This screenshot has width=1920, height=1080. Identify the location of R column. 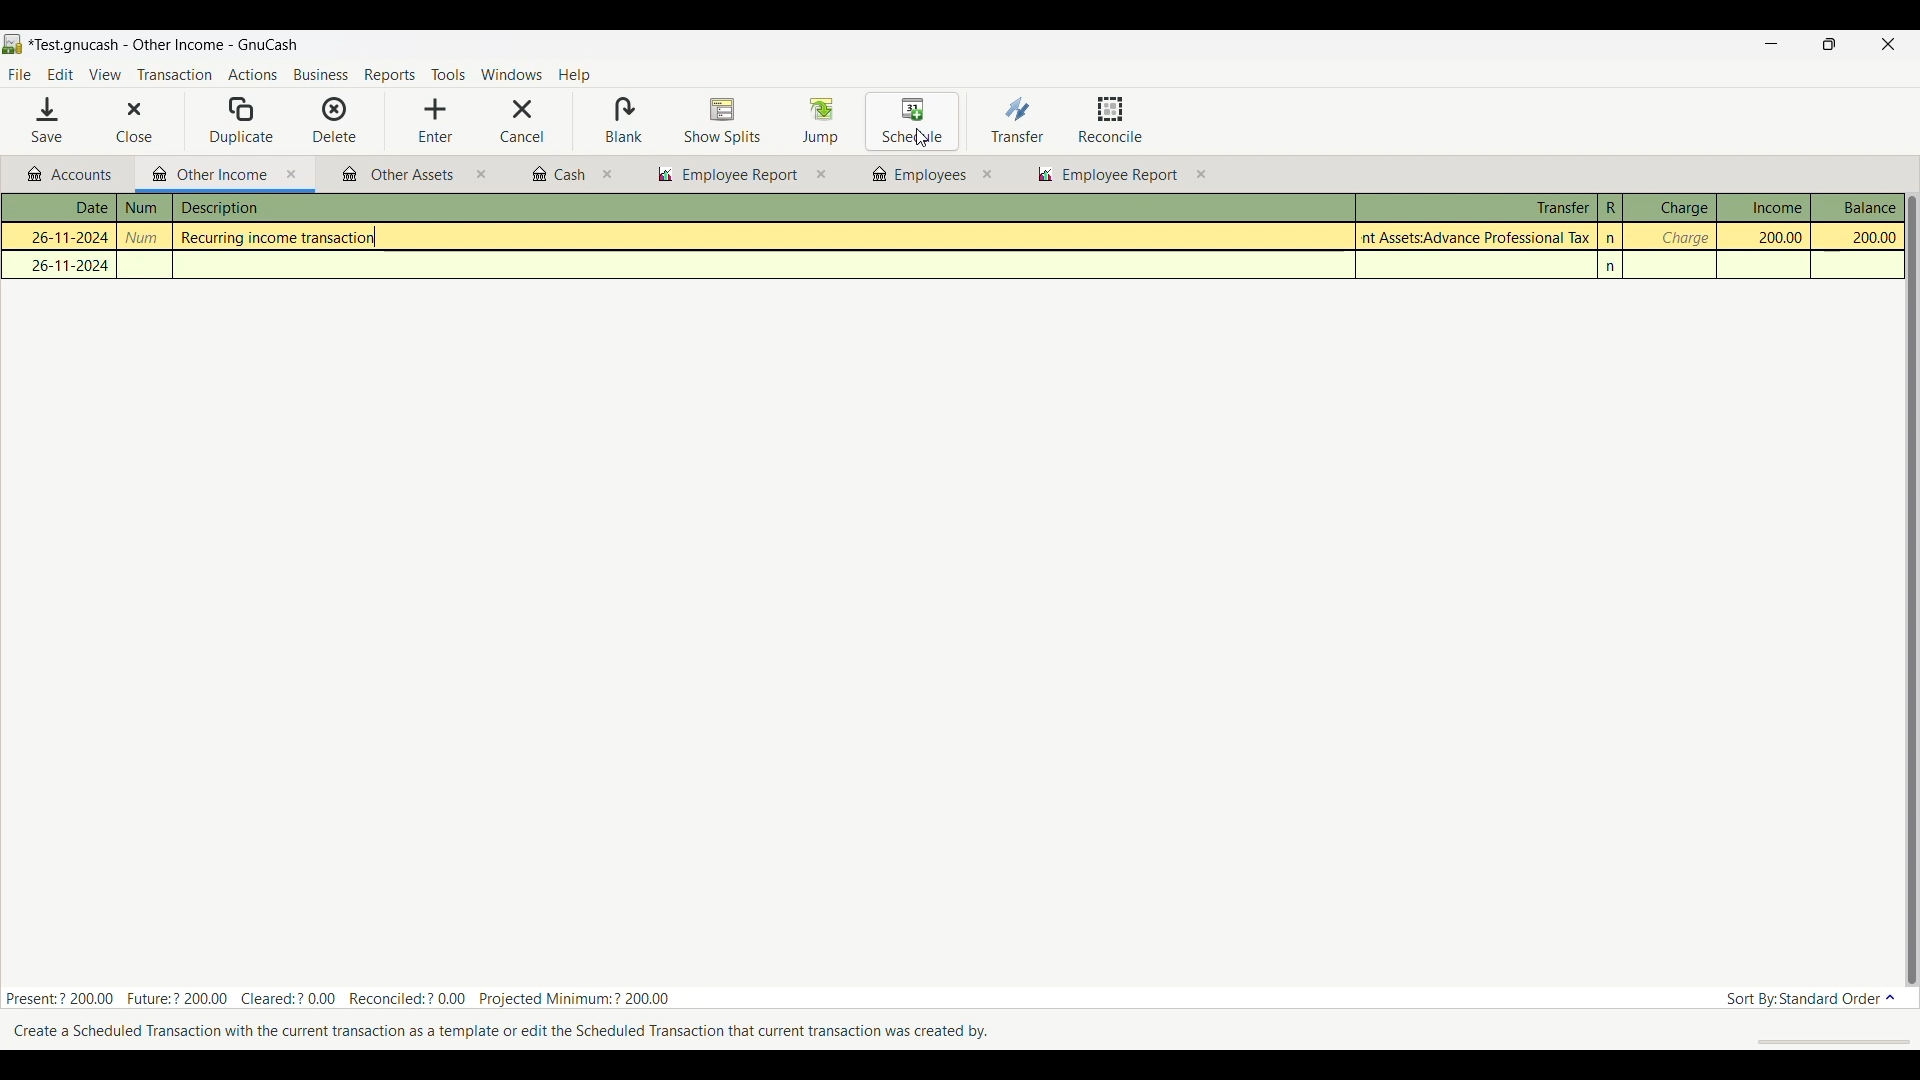
(1609, 208).